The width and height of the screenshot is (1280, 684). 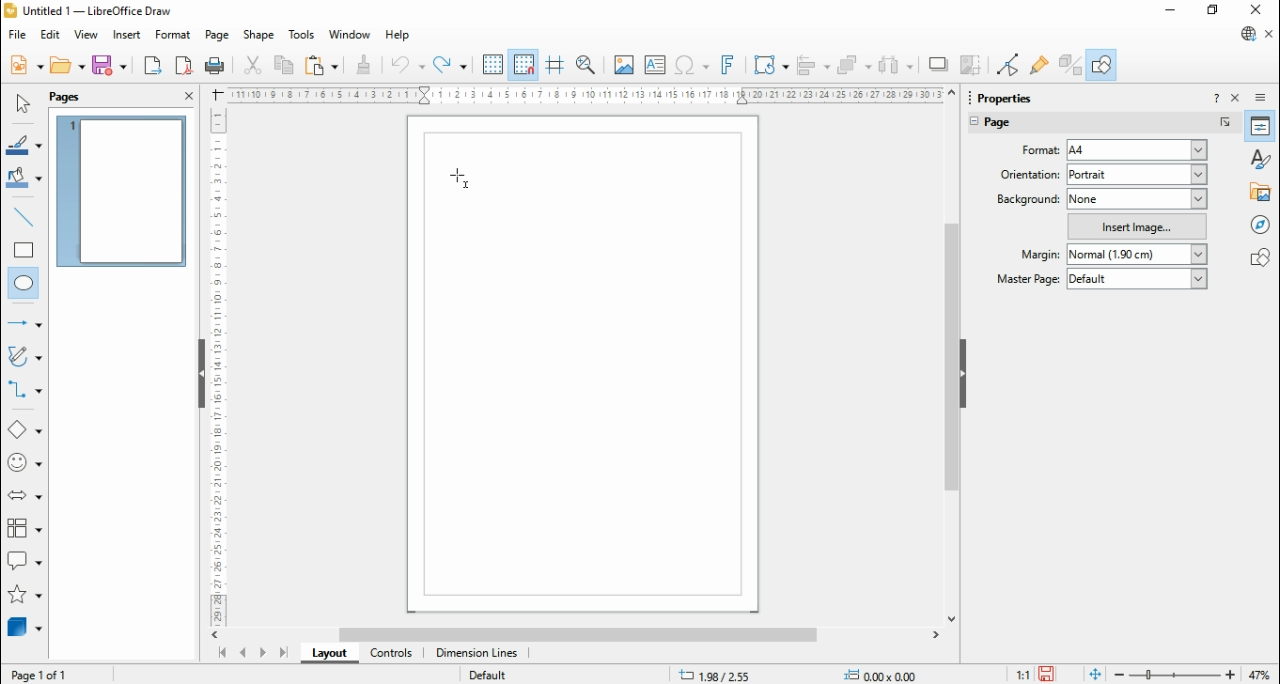 What do you see at coordinates (1262, 98) in the screenshot?
I see `sidebar deck settings` at bounding box center [1262, 98].